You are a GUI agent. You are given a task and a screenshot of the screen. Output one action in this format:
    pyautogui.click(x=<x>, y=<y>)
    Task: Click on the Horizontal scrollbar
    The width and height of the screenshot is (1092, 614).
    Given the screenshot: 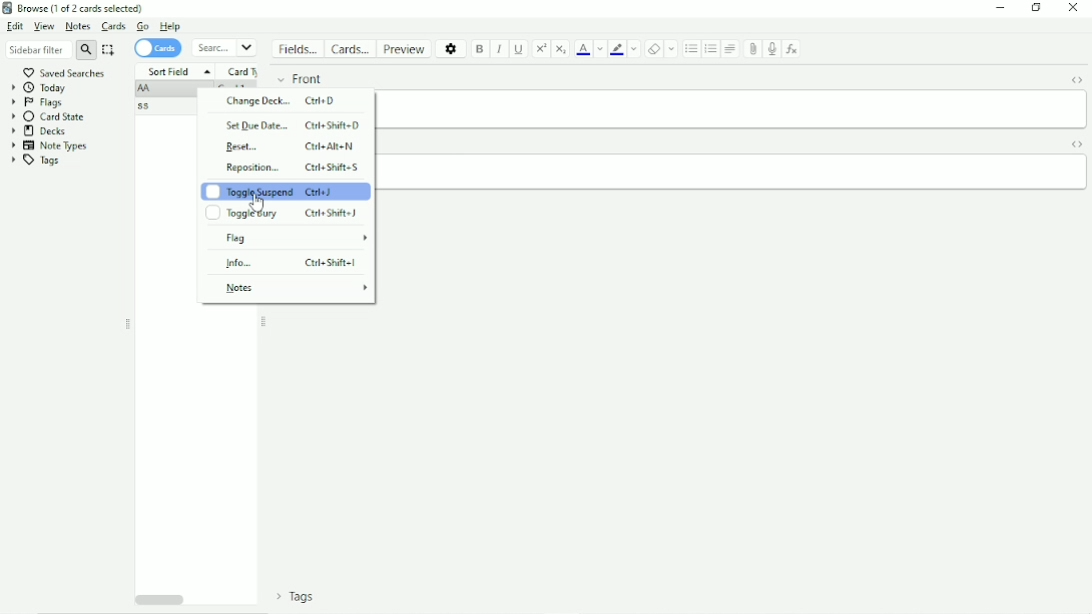 What is the action you would take?
    pyautogui.click(x=160, y=600)
    